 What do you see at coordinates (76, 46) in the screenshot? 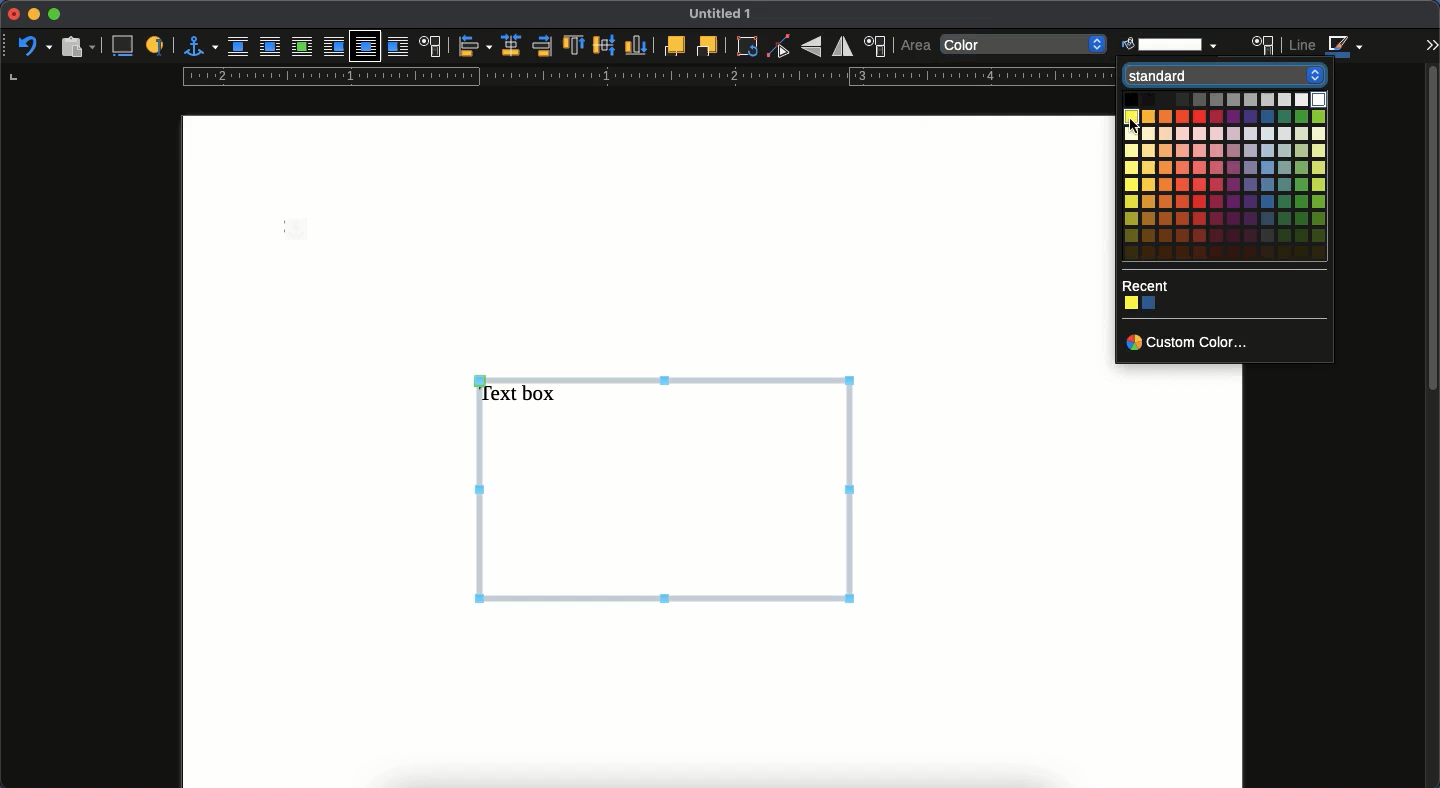
I see `paste` at bounding box center [76, 46].